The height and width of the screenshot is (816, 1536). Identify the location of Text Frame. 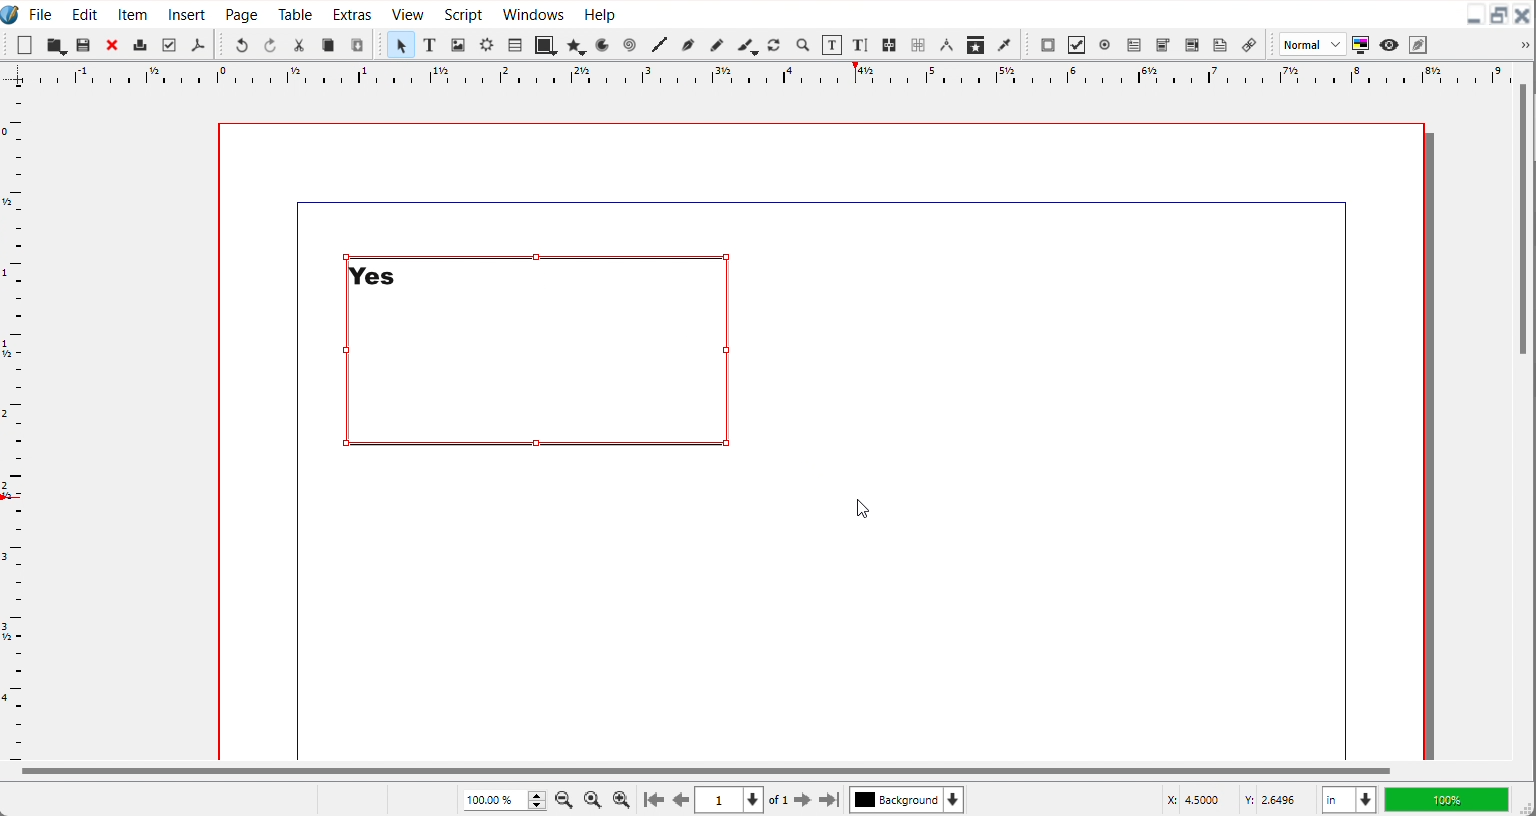
(430, 44).